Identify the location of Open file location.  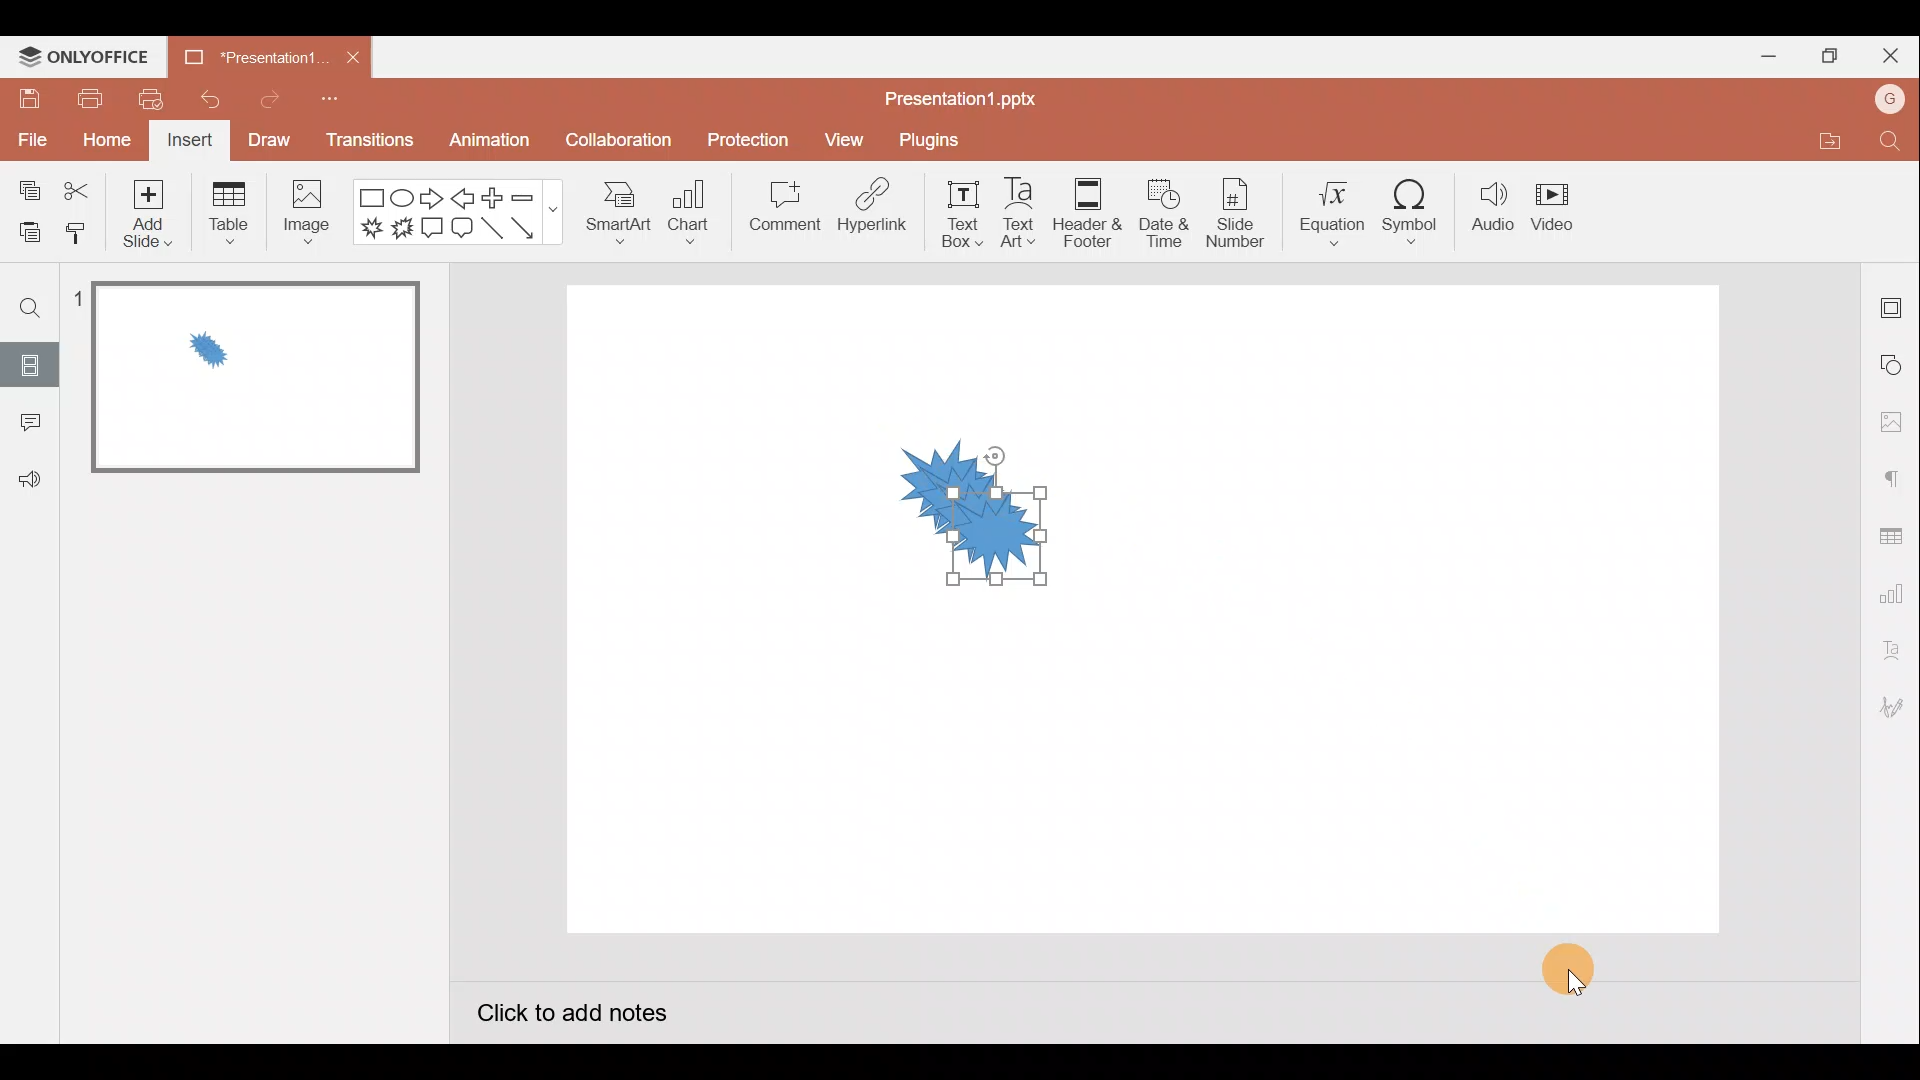
(1819, 141).